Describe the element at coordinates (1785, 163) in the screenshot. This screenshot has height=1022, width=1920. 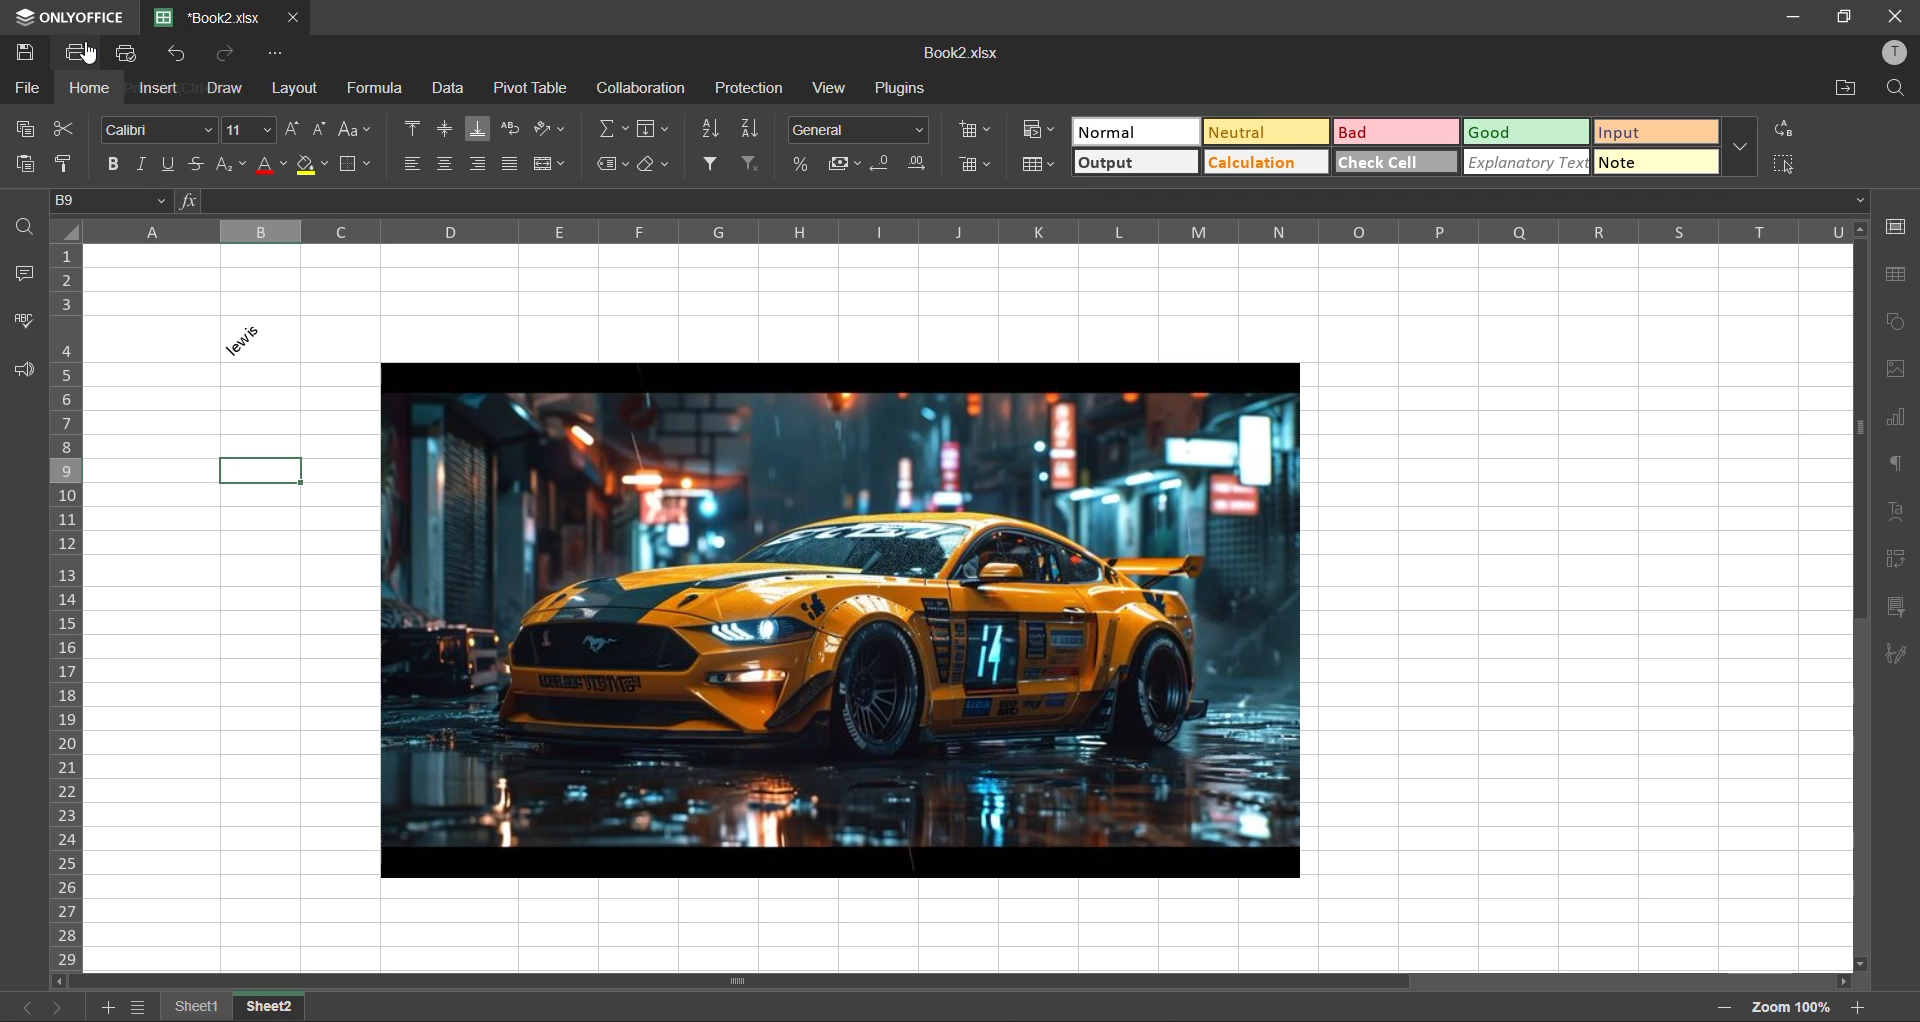
I see `select cells` at that location.